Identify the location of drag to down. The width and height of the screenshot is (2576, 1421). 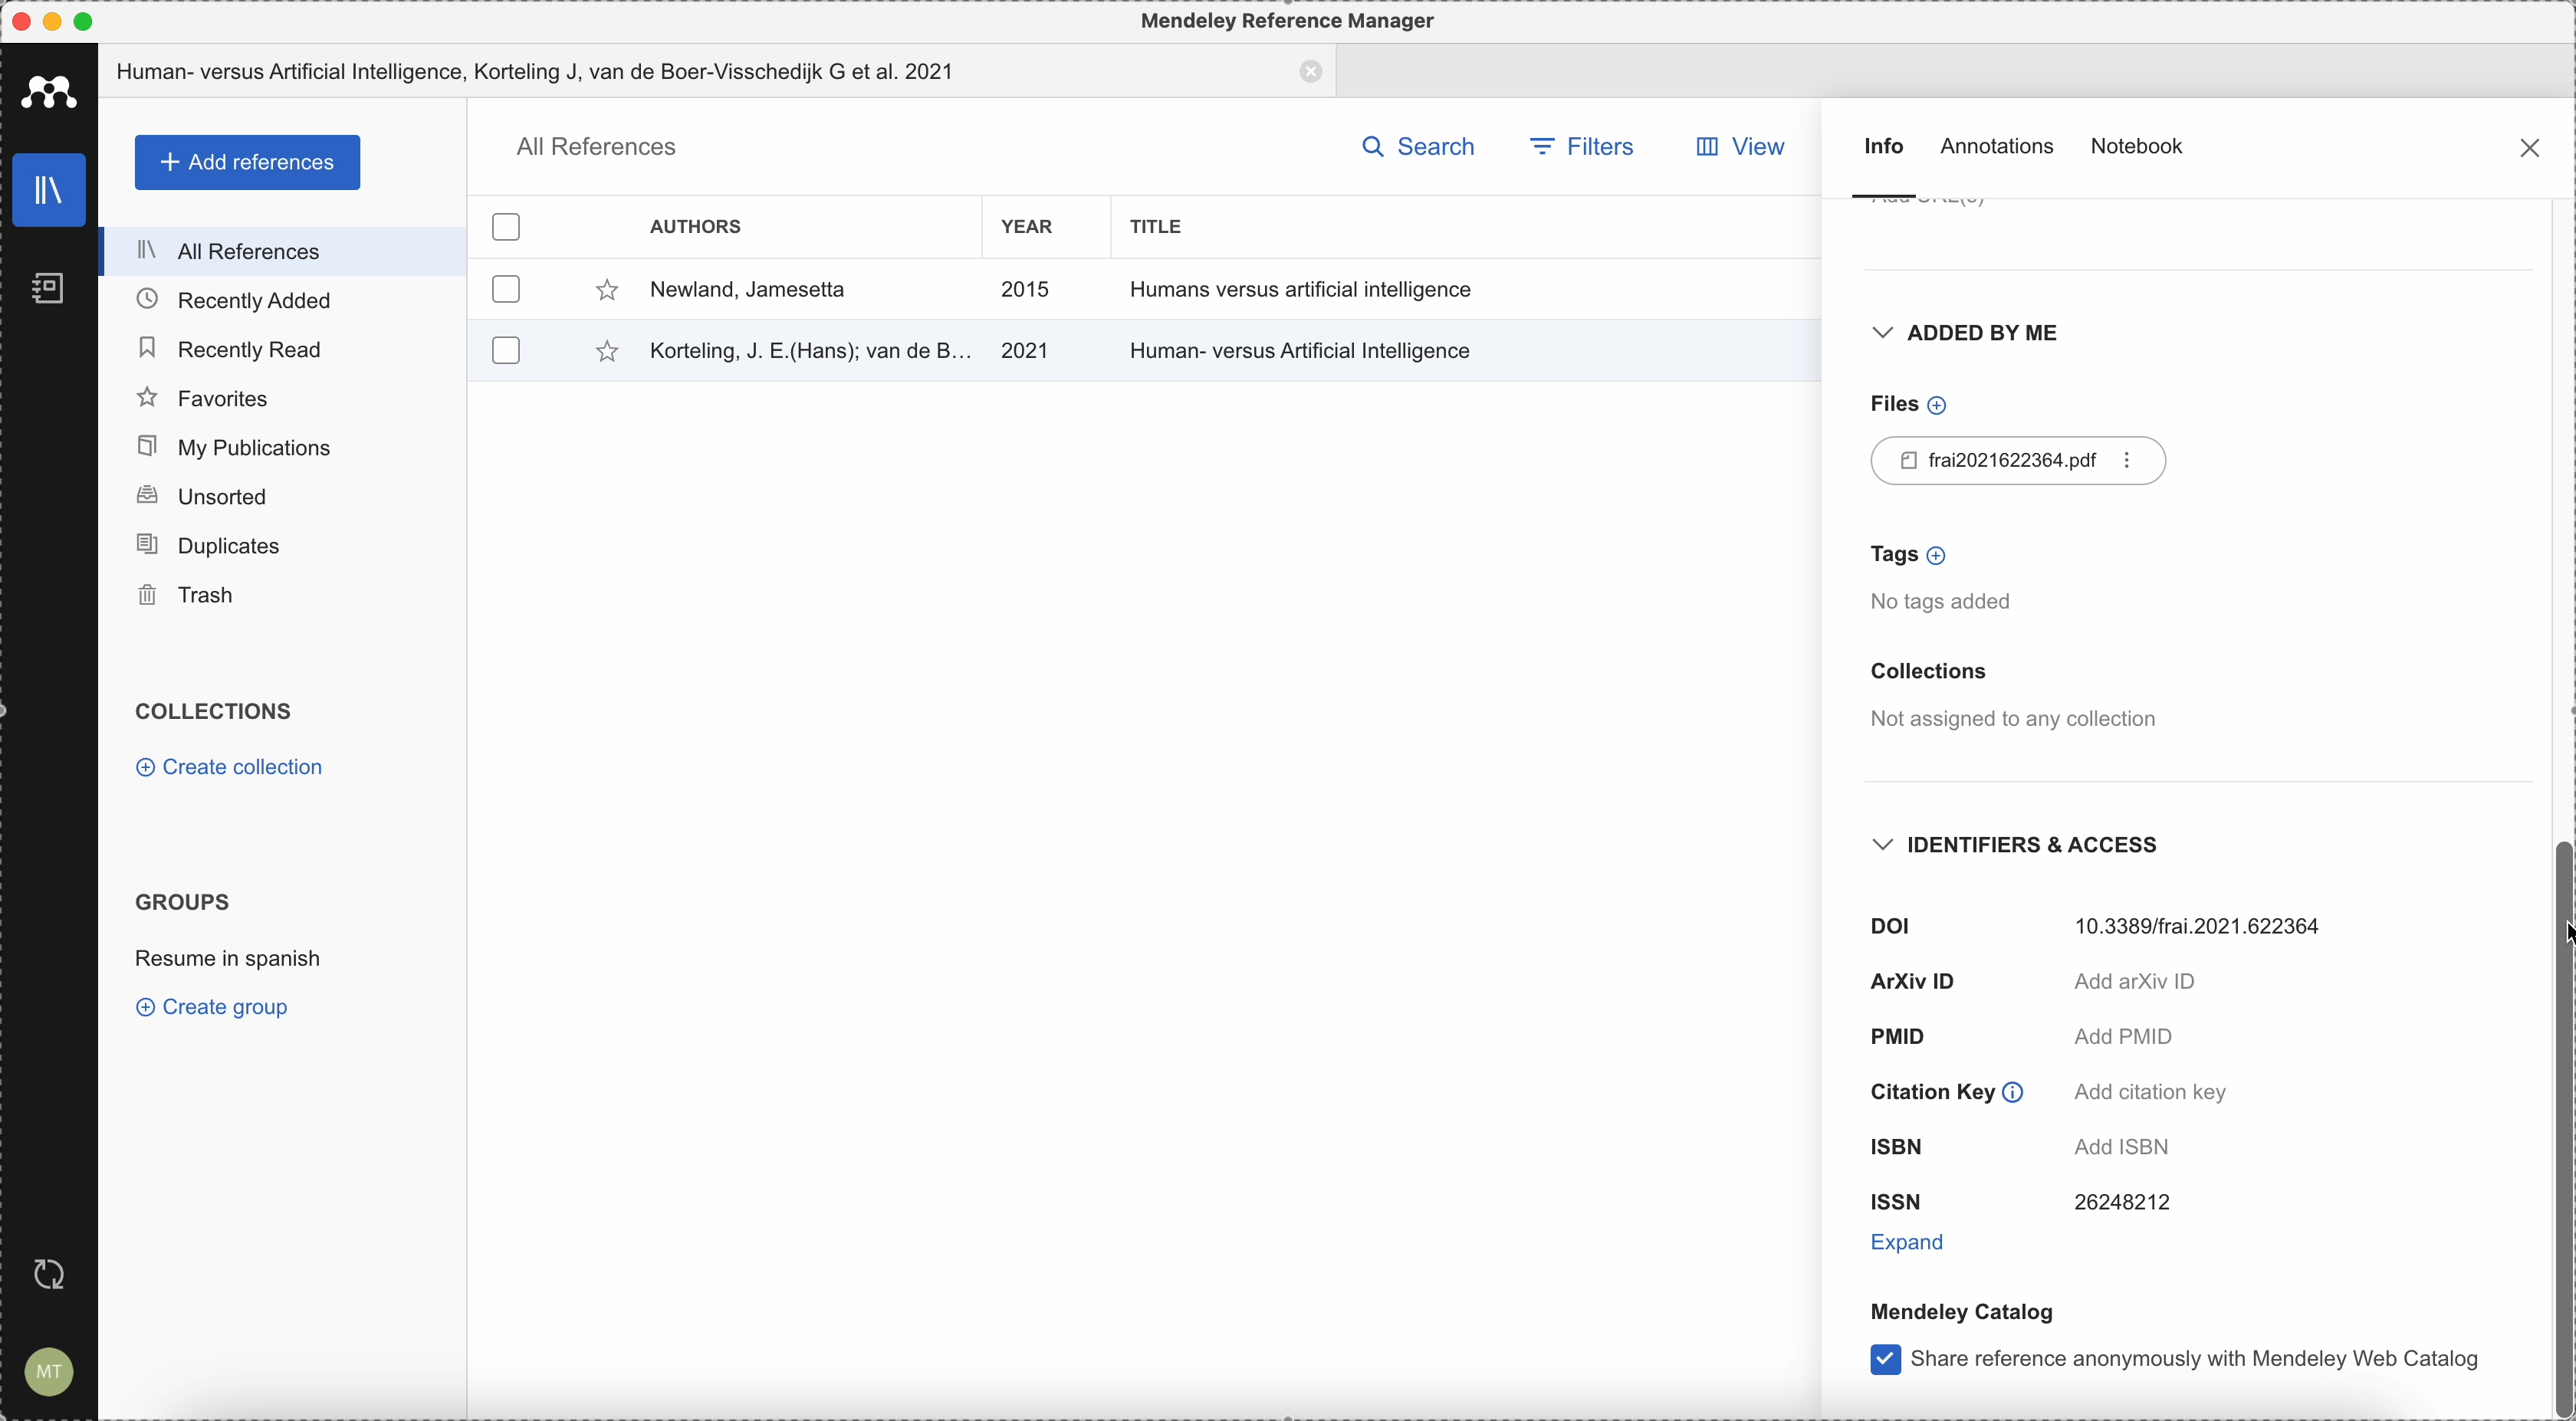
(2558, 1131).